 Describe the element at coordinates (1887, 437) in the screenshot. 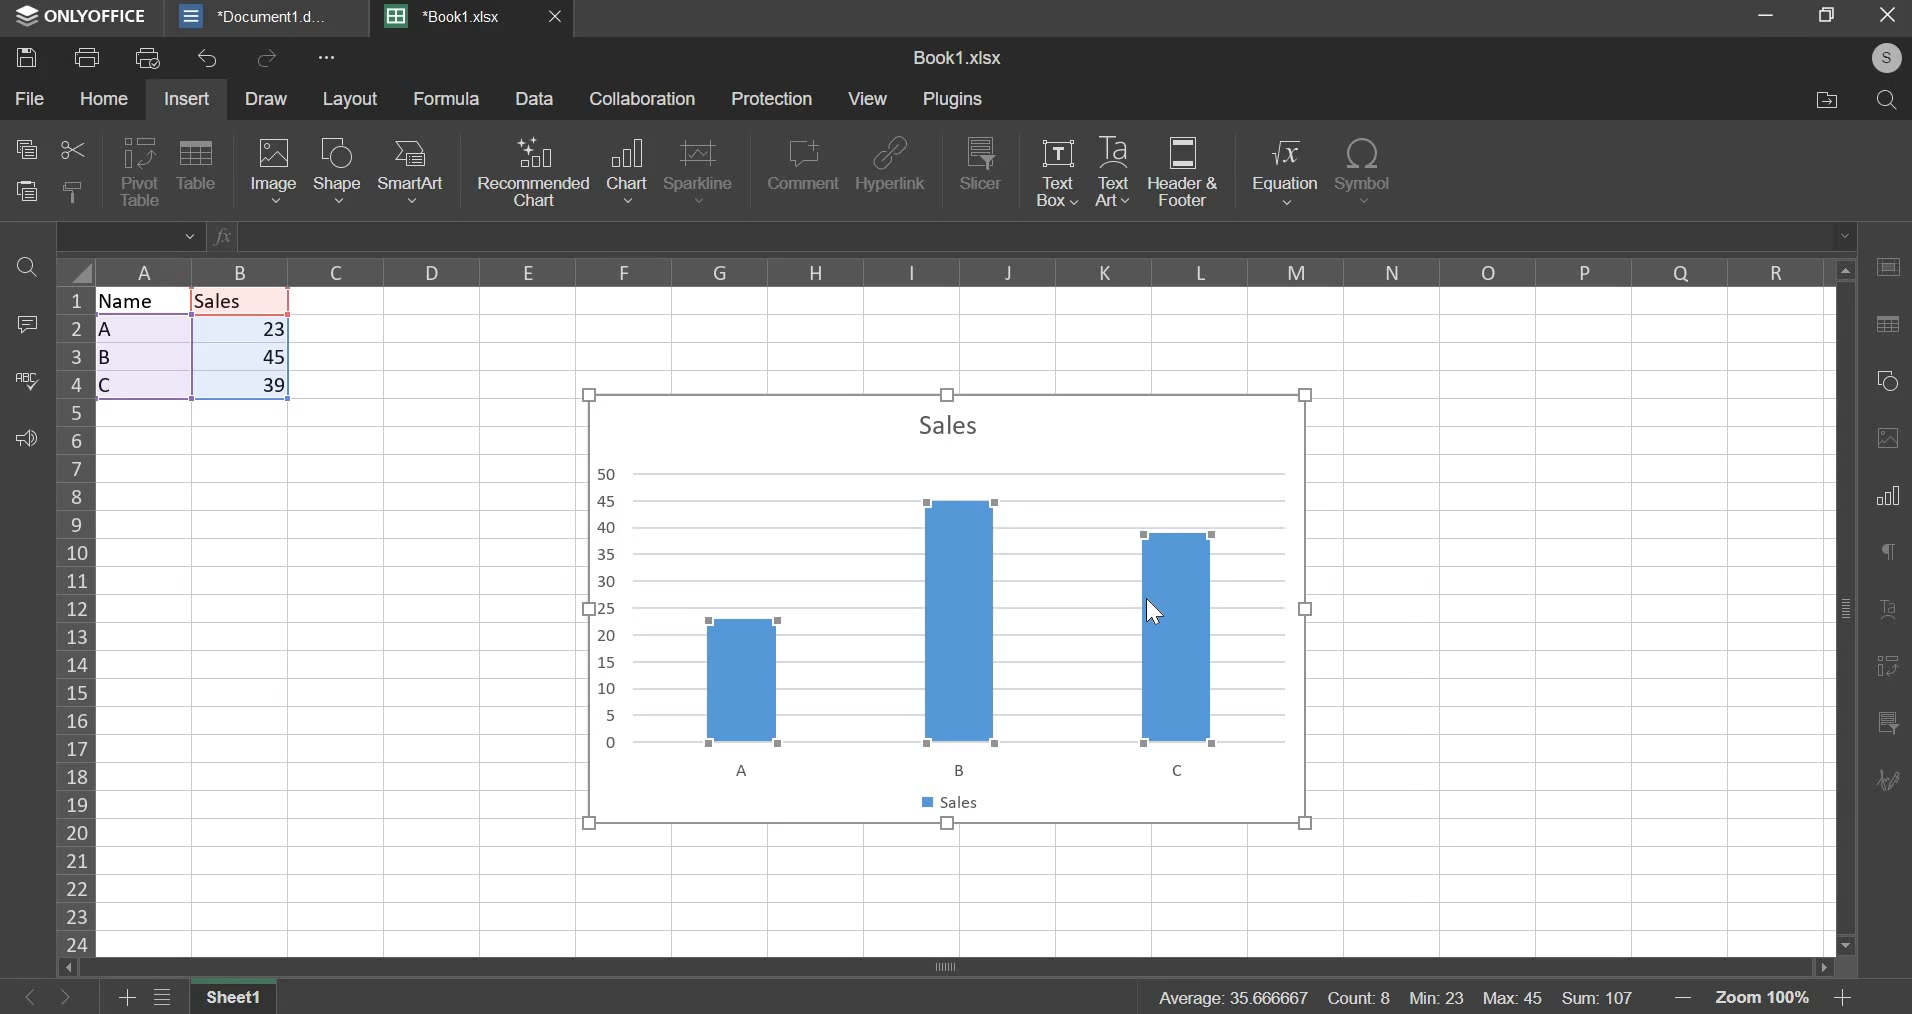

I see `Image Tool` at that location.